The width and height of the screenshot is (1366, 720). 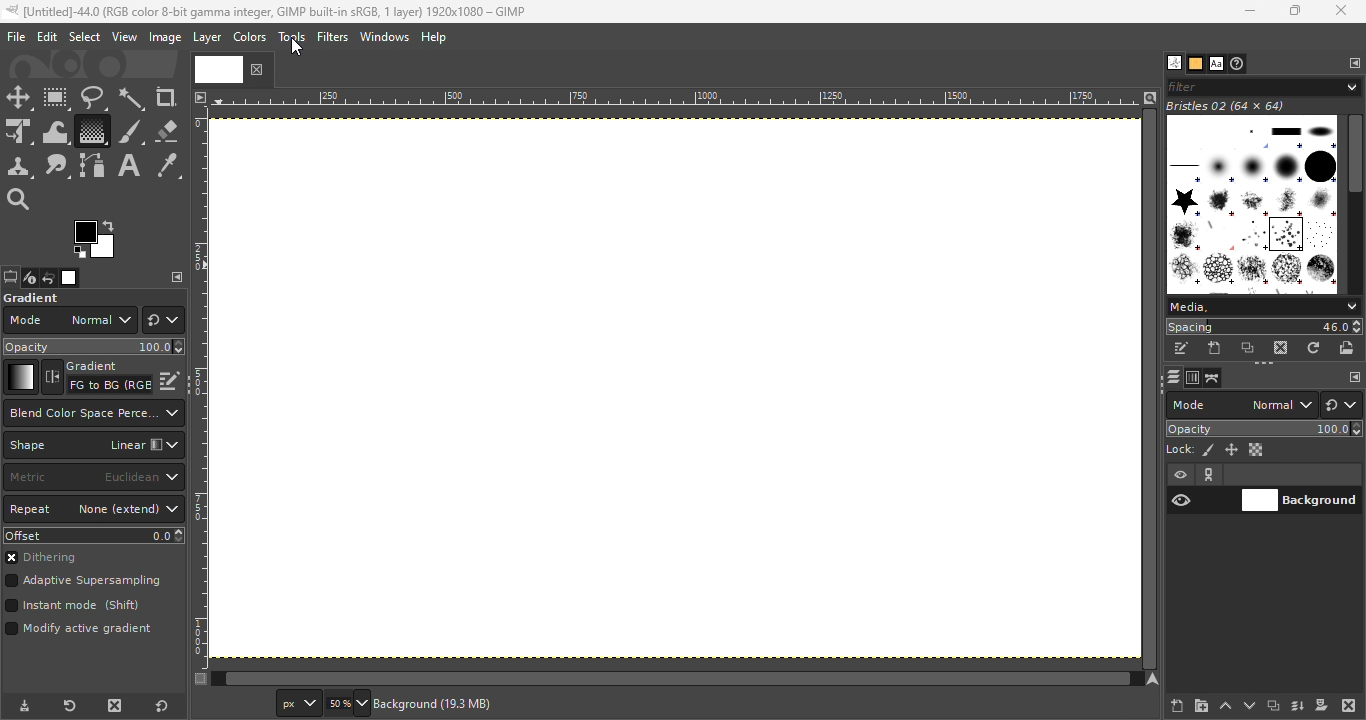 What do you see at coordinates (166, 127) in the screenshot?
I see `Eraser tool` at bounding box center [166, 127].